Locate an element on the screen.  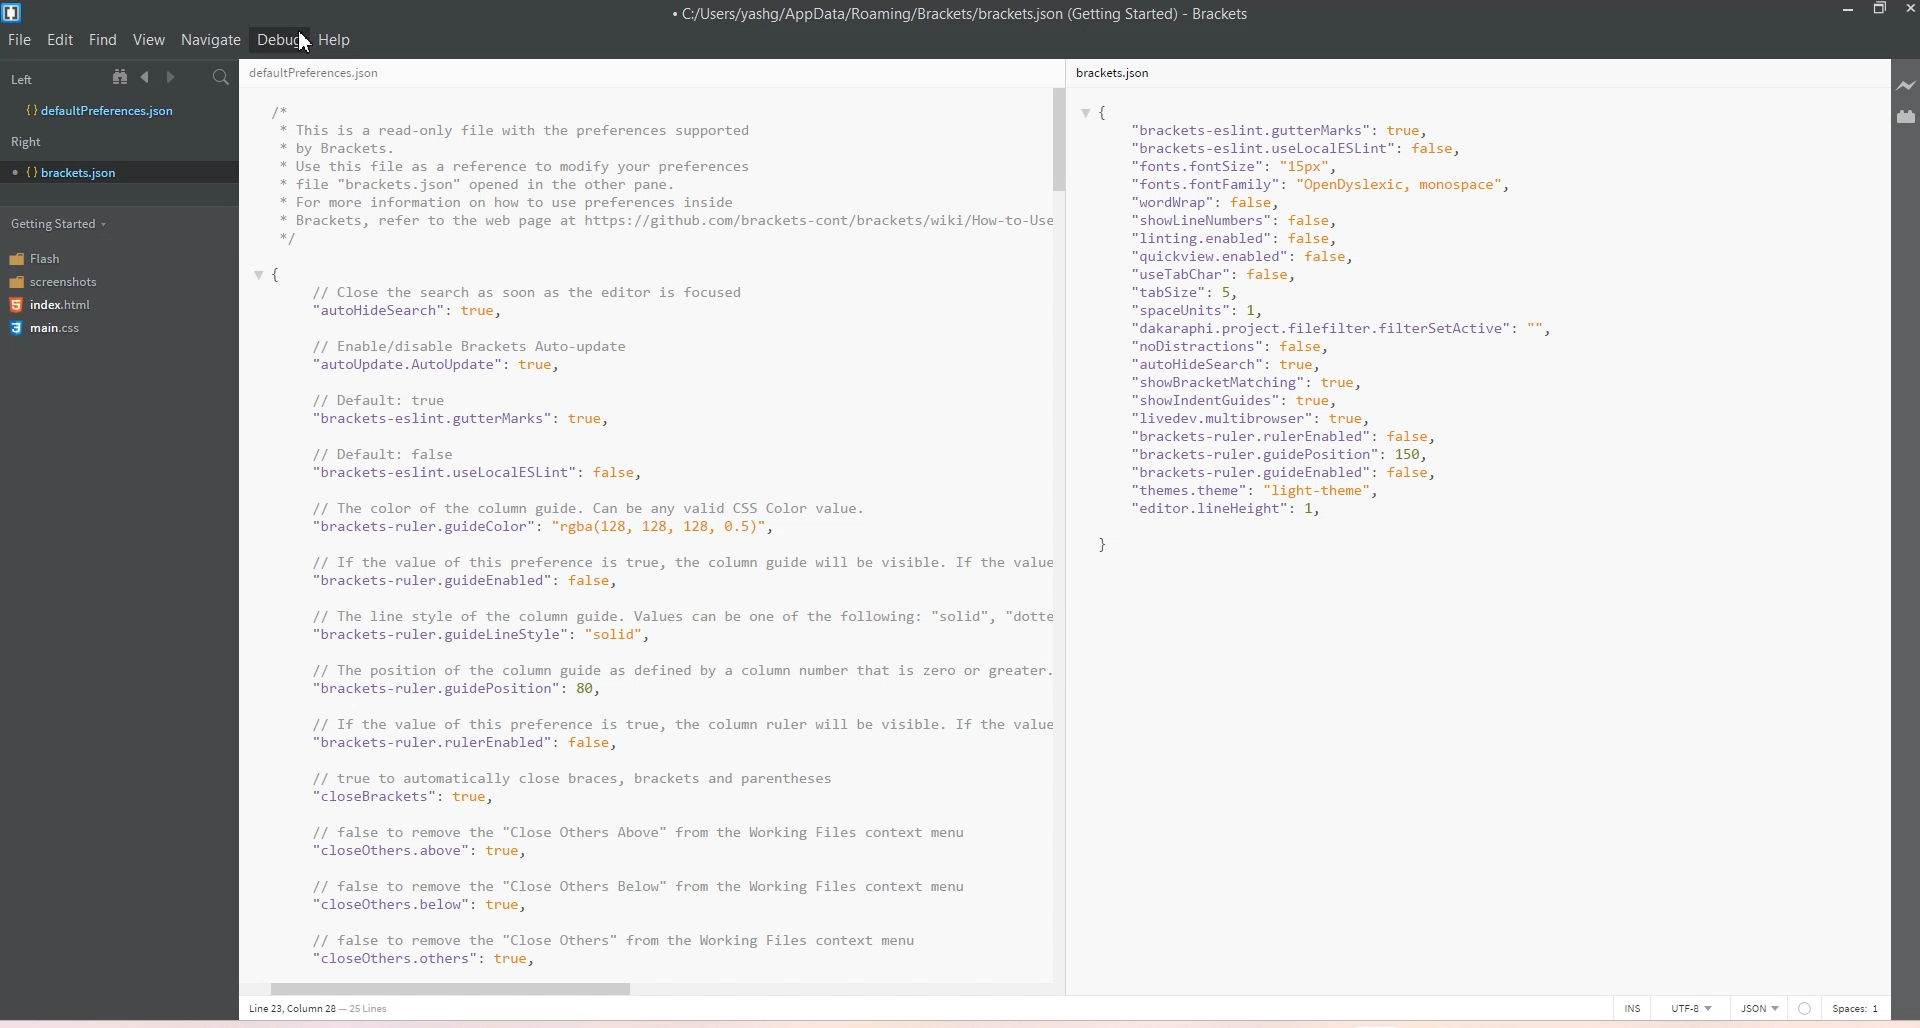
Show in file tree is located at coordinates (124, 76).